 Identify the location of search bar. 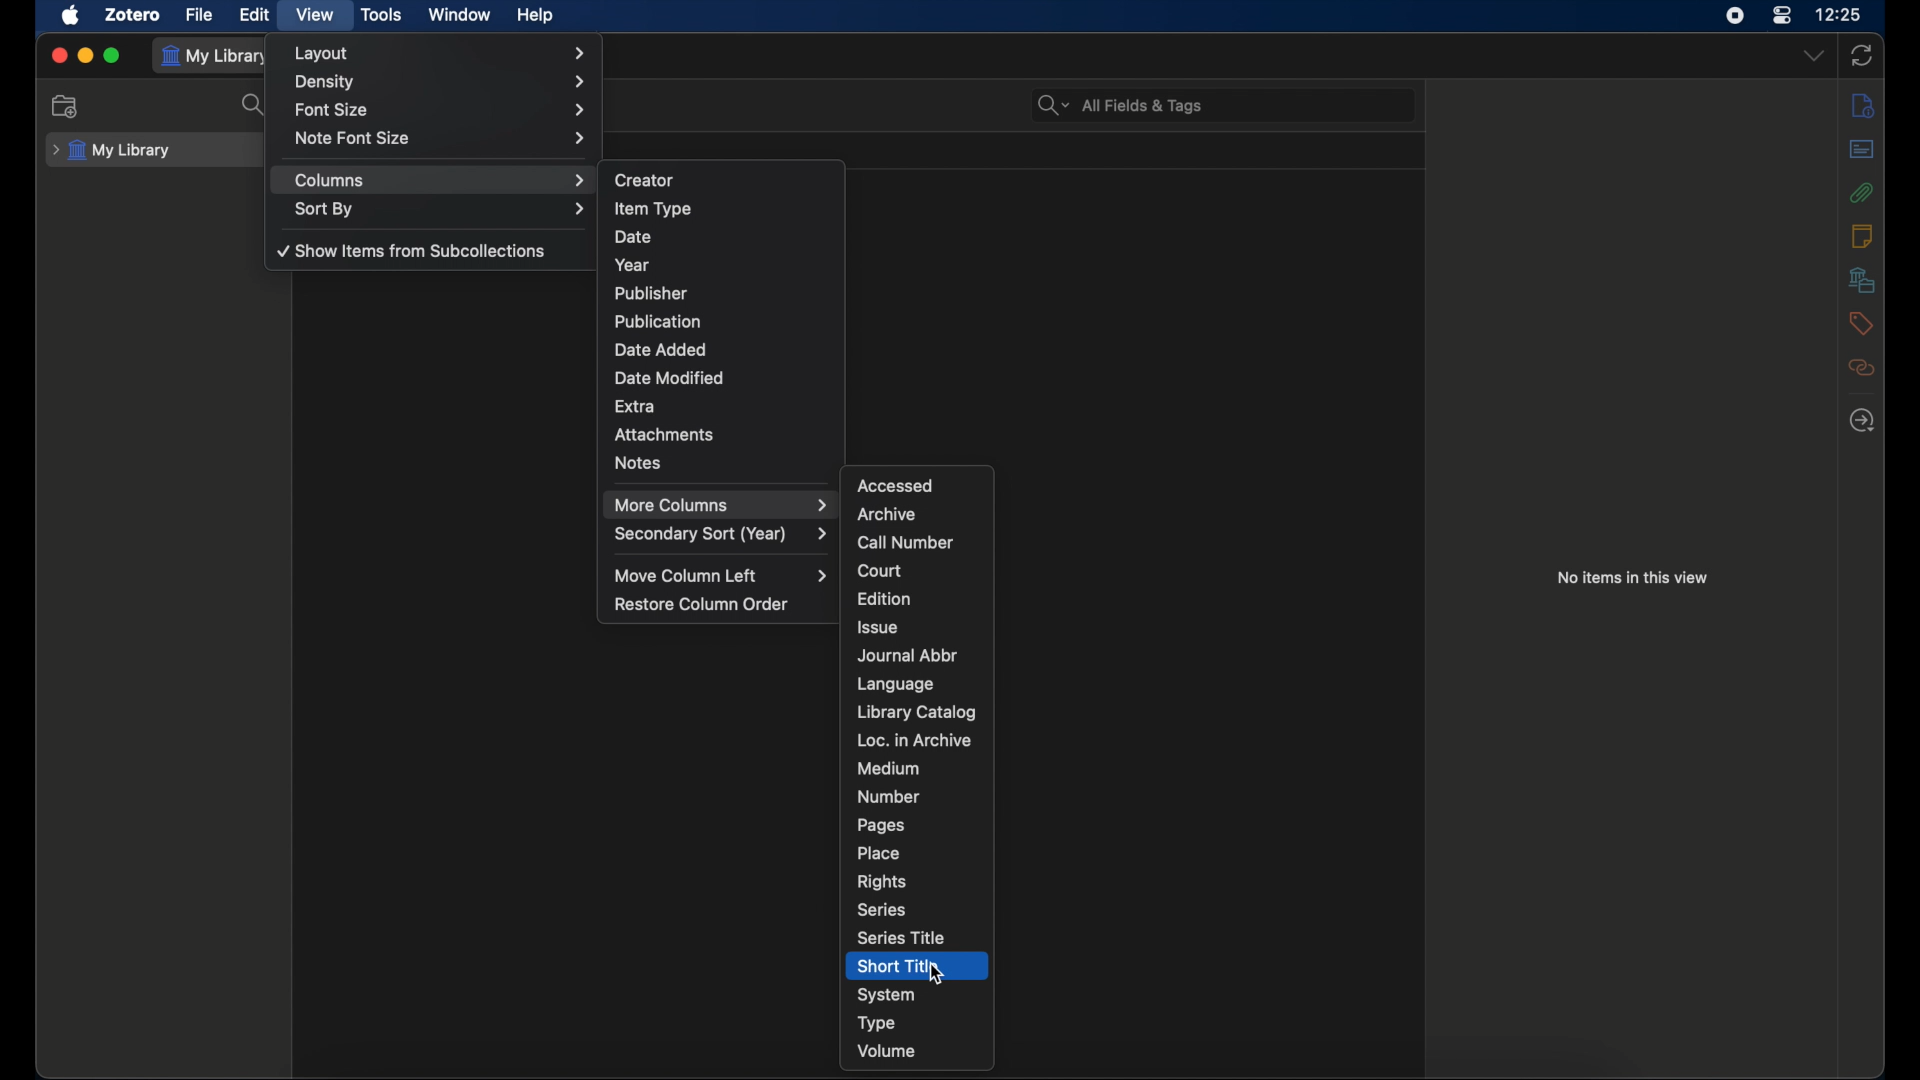
(1120, 105).